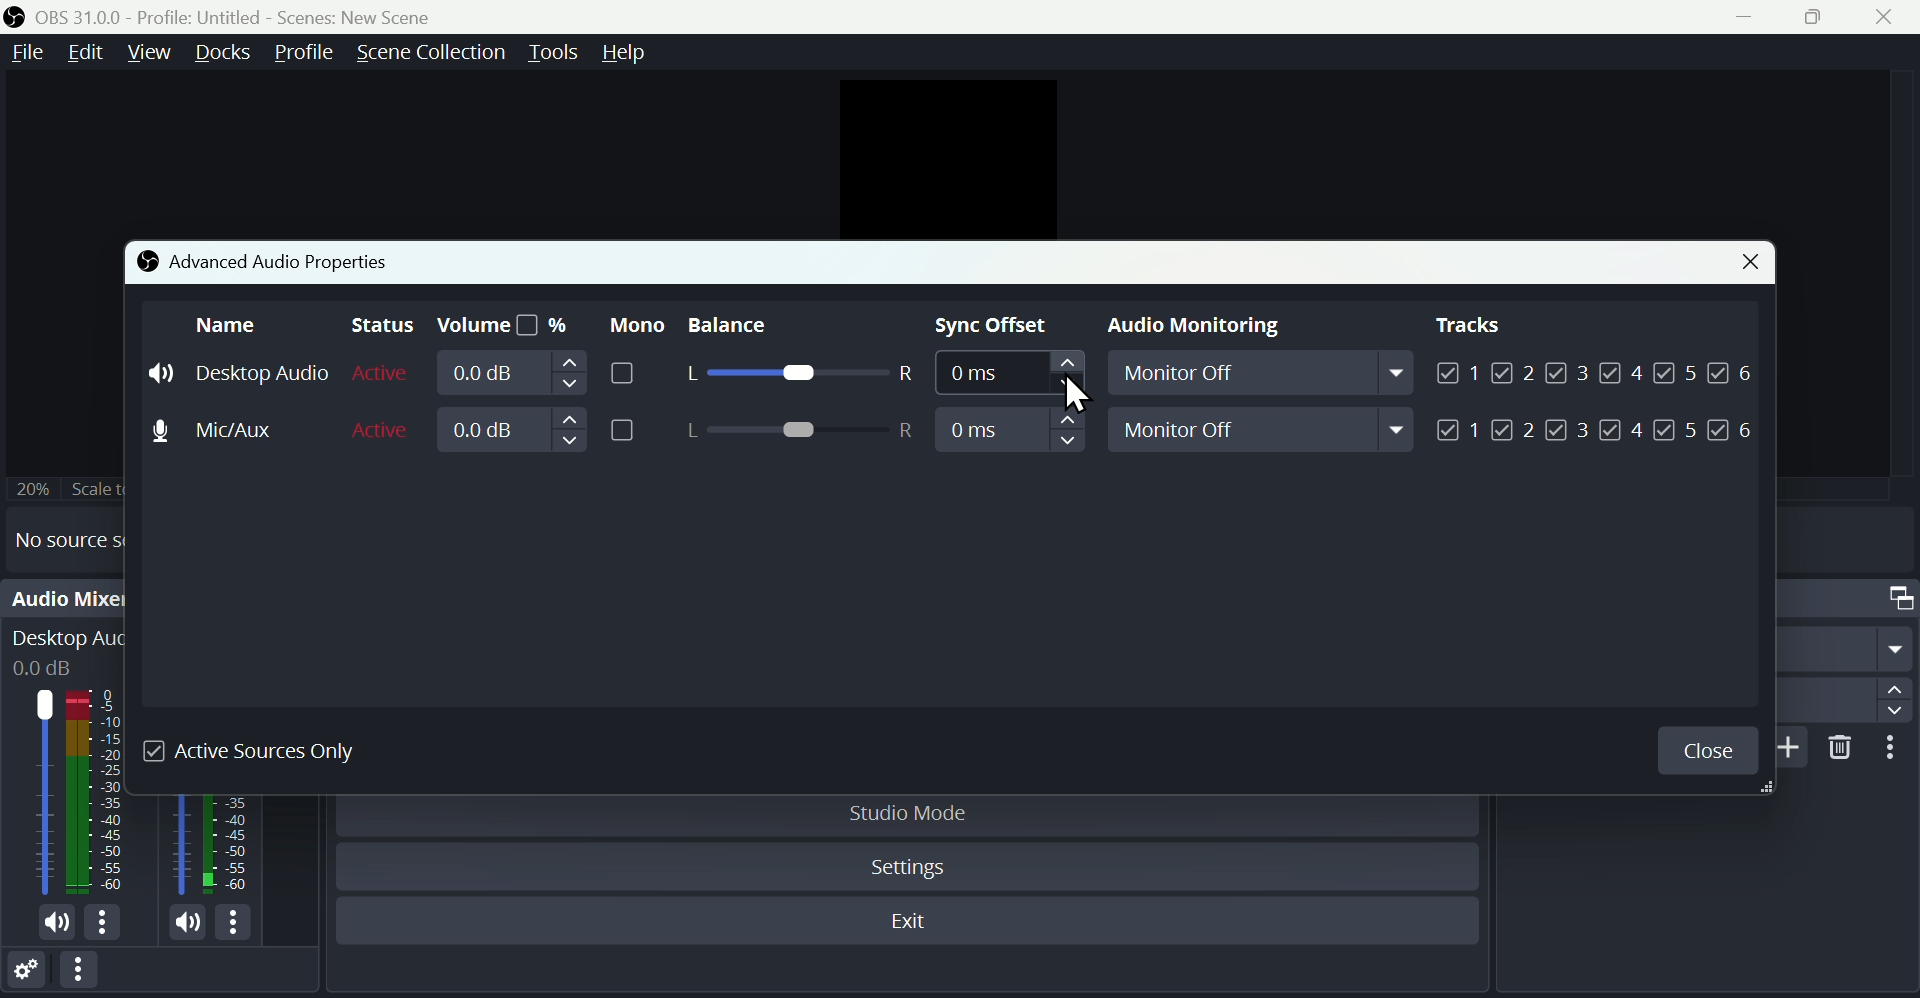 Image resolution: width=1920 pixels, height=998 pixels. Describe the element at coordinates (1890, 17) in the screenshot. I see `close` at that location.